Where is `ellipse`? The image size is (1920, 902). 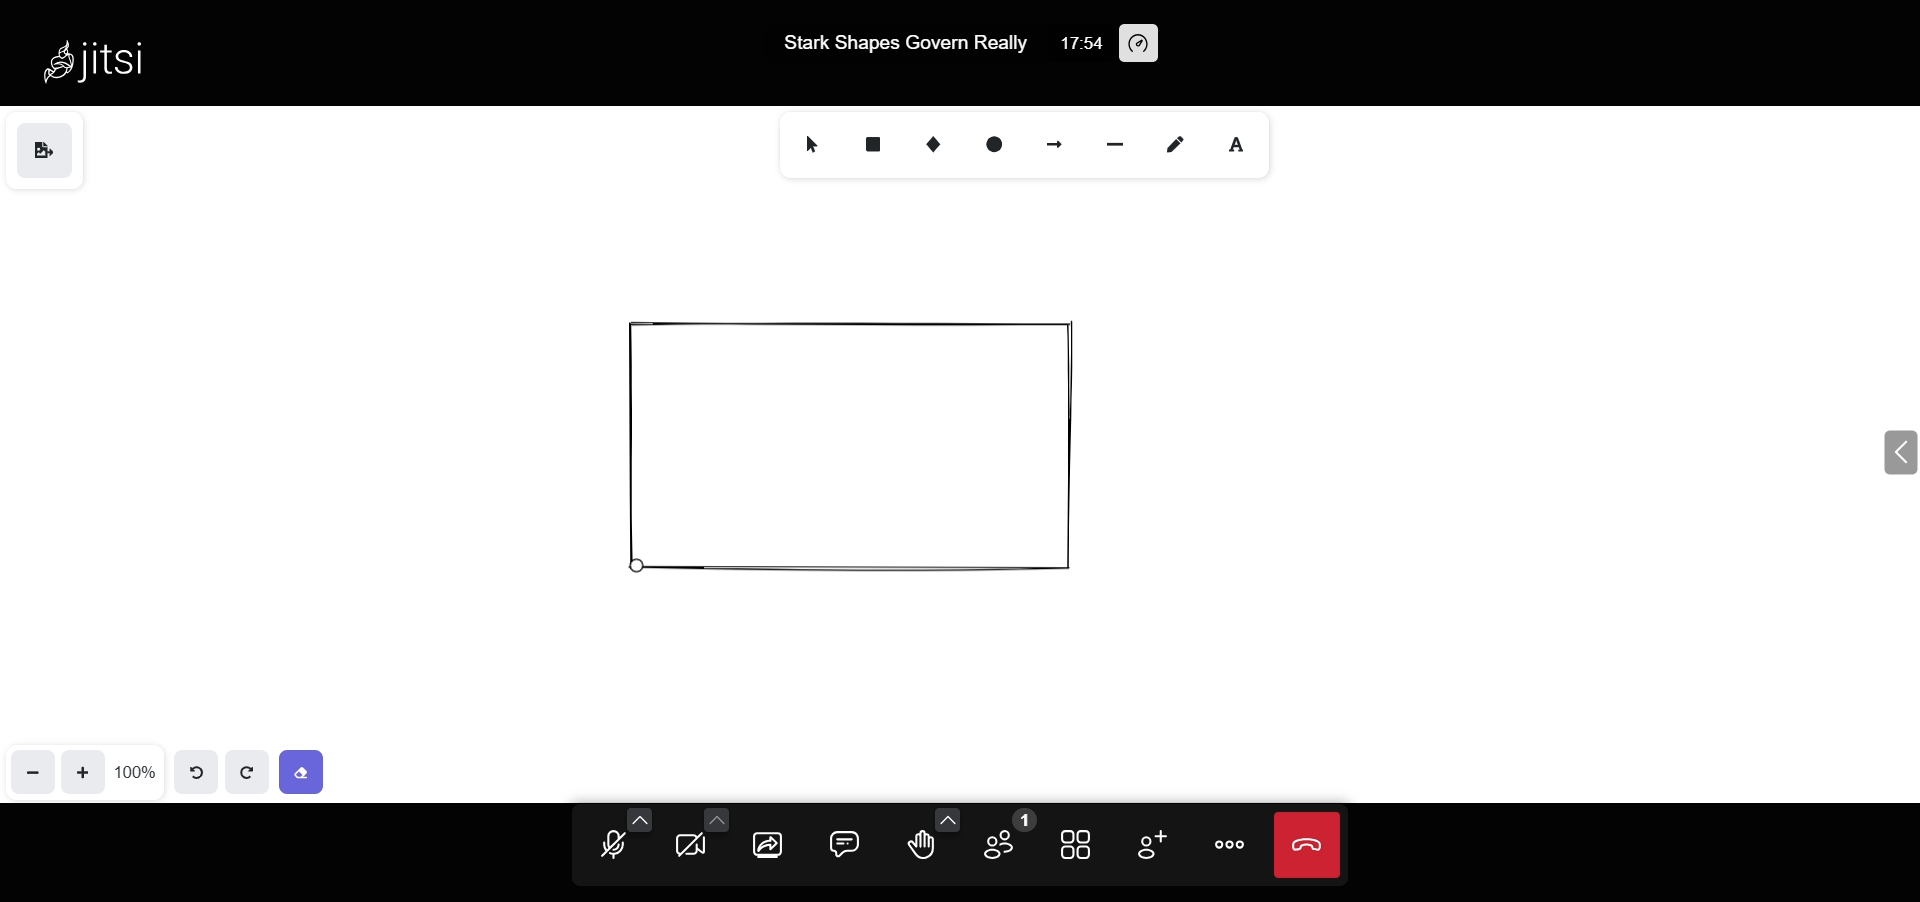 ellipse is located at coordinates (992, 144).